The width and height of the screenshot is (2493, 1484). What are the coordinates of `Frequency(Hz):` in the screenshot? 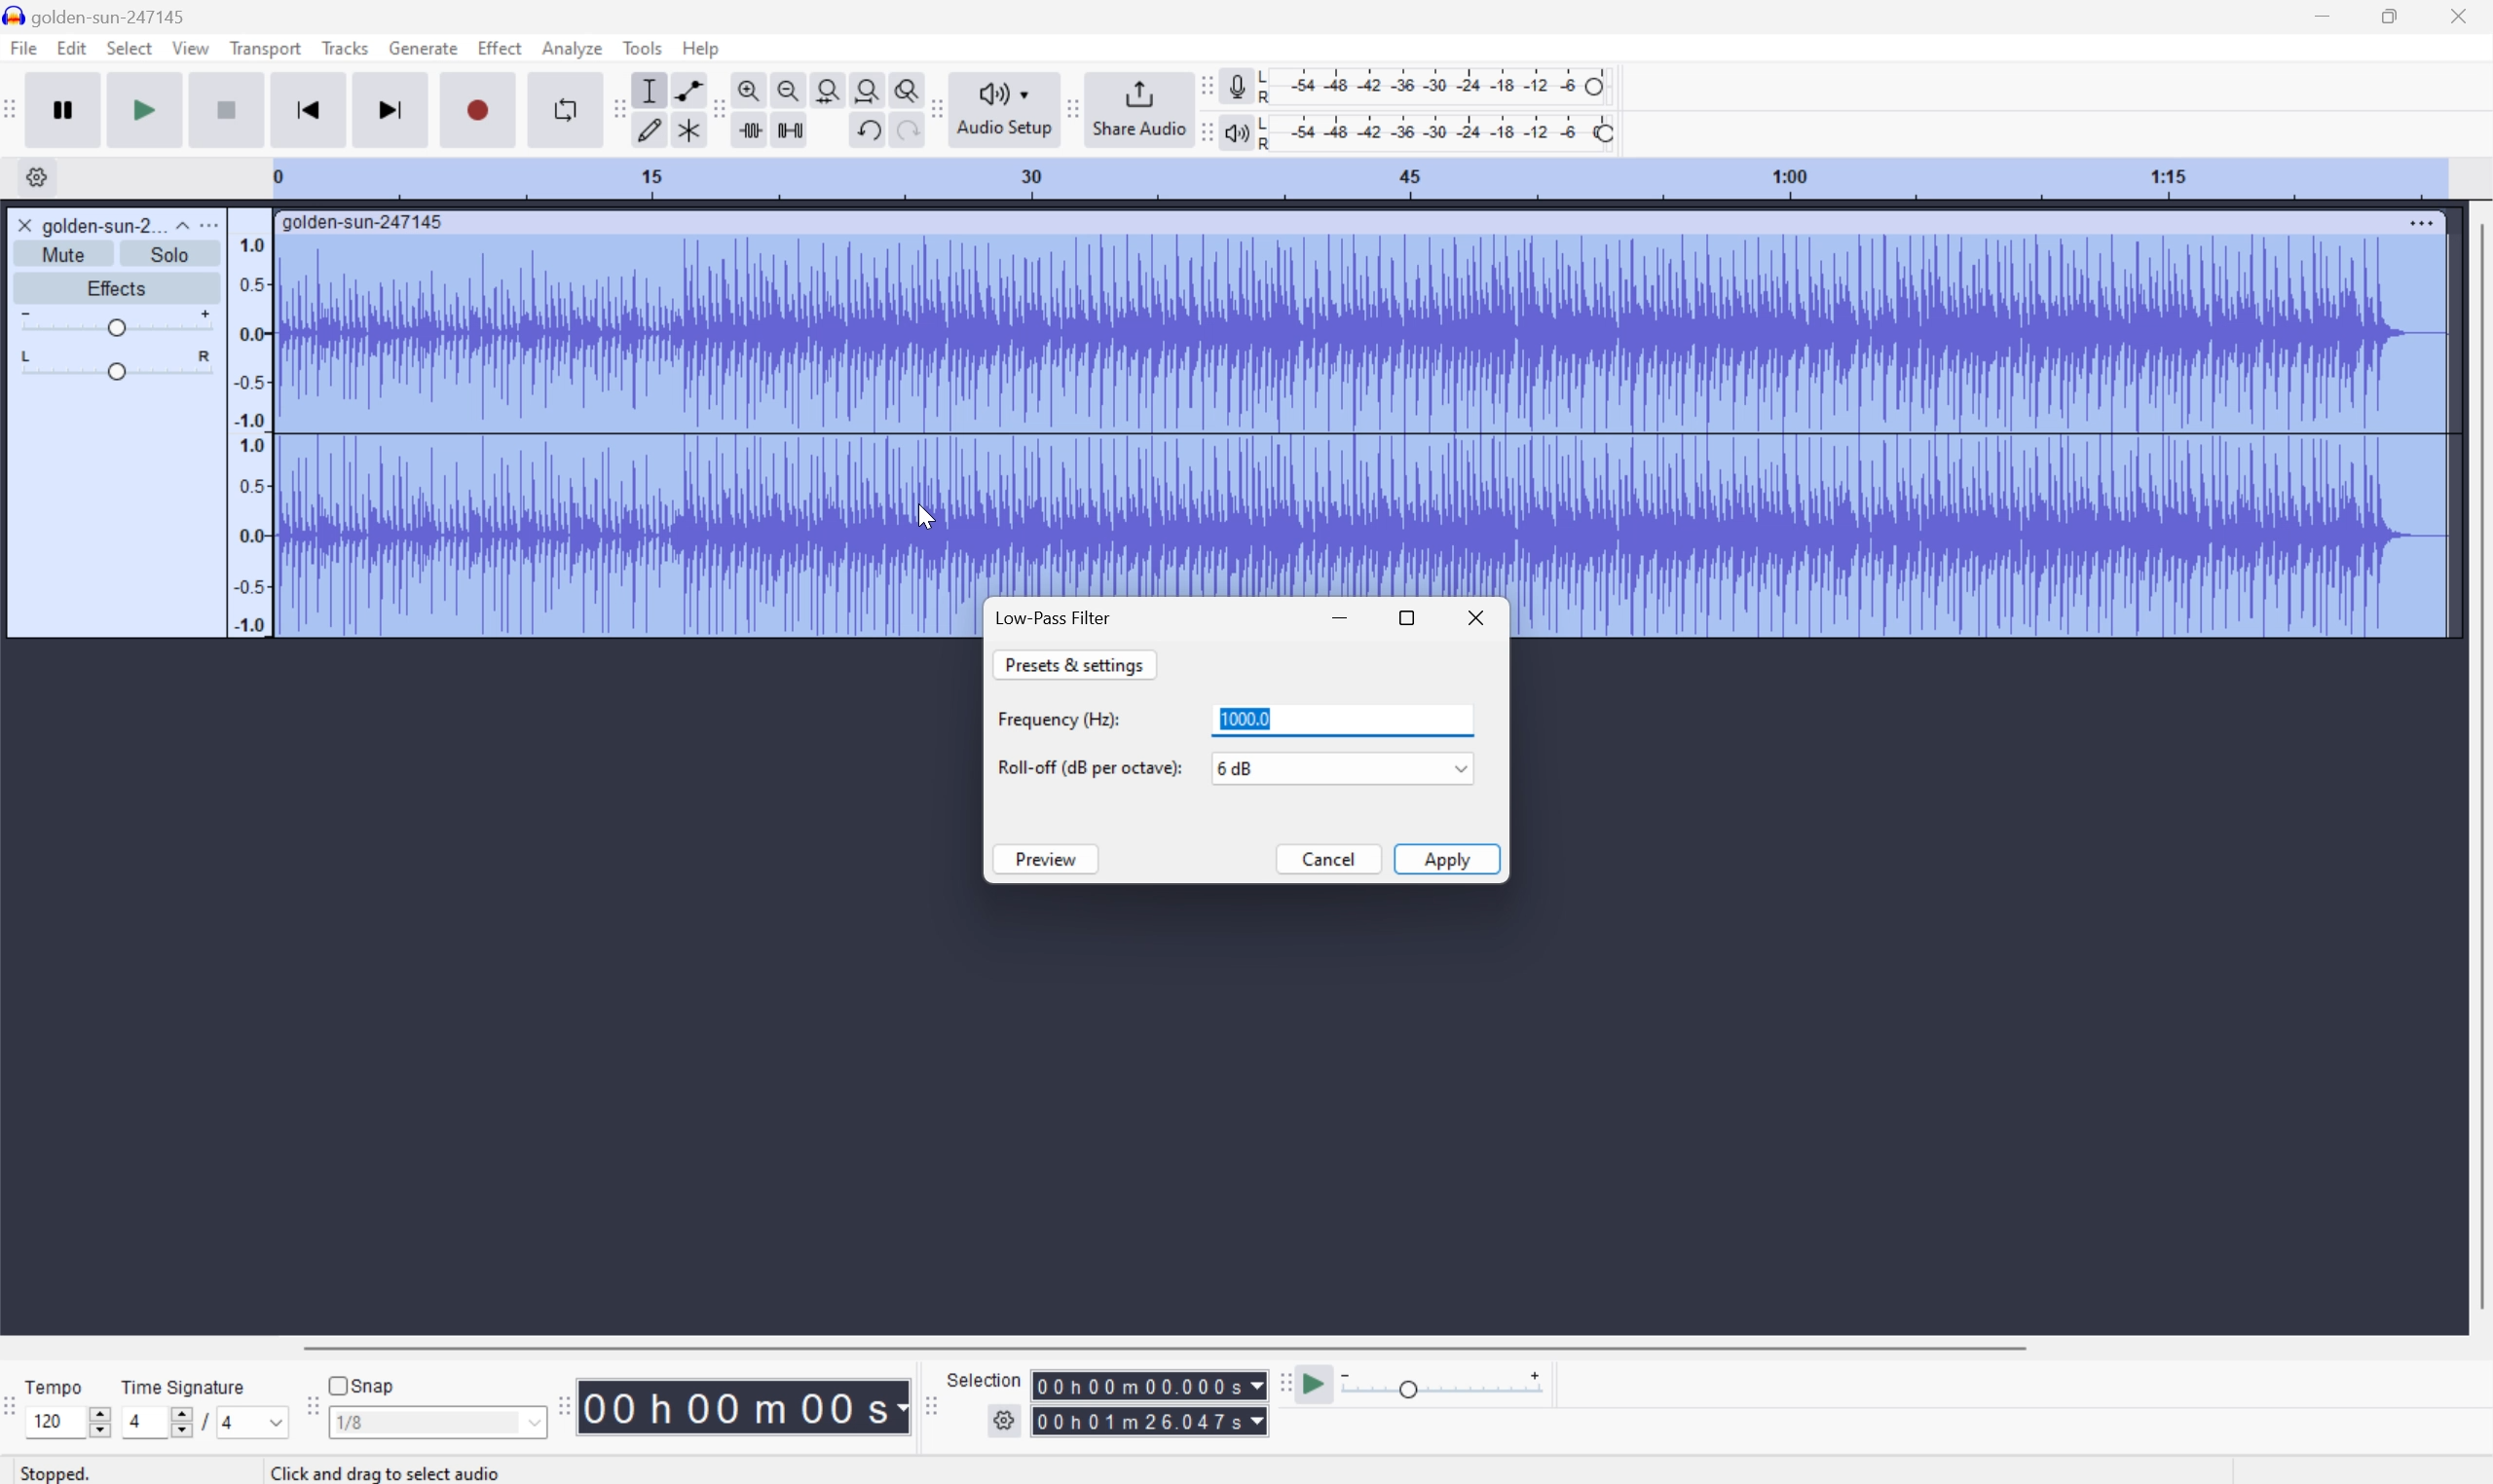 It's located at (1060, 719).